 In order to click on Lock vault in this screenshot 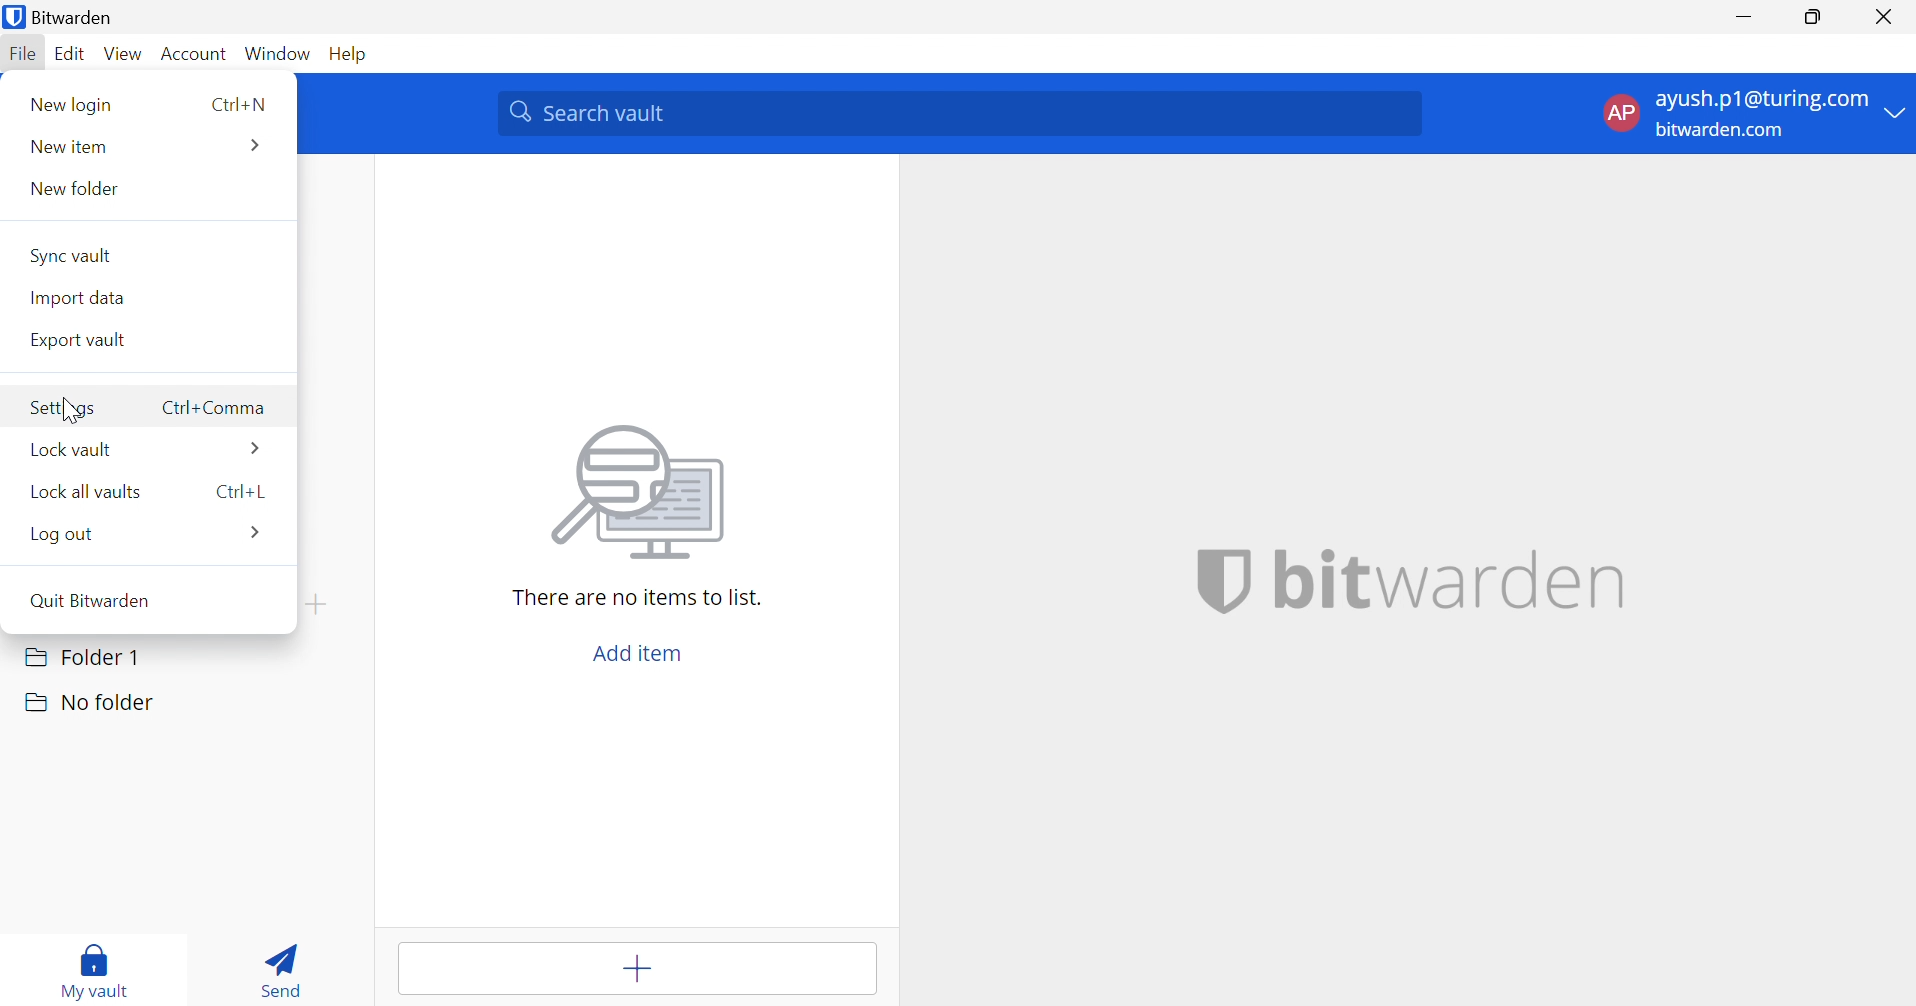, I will do `click(73, 451)`.